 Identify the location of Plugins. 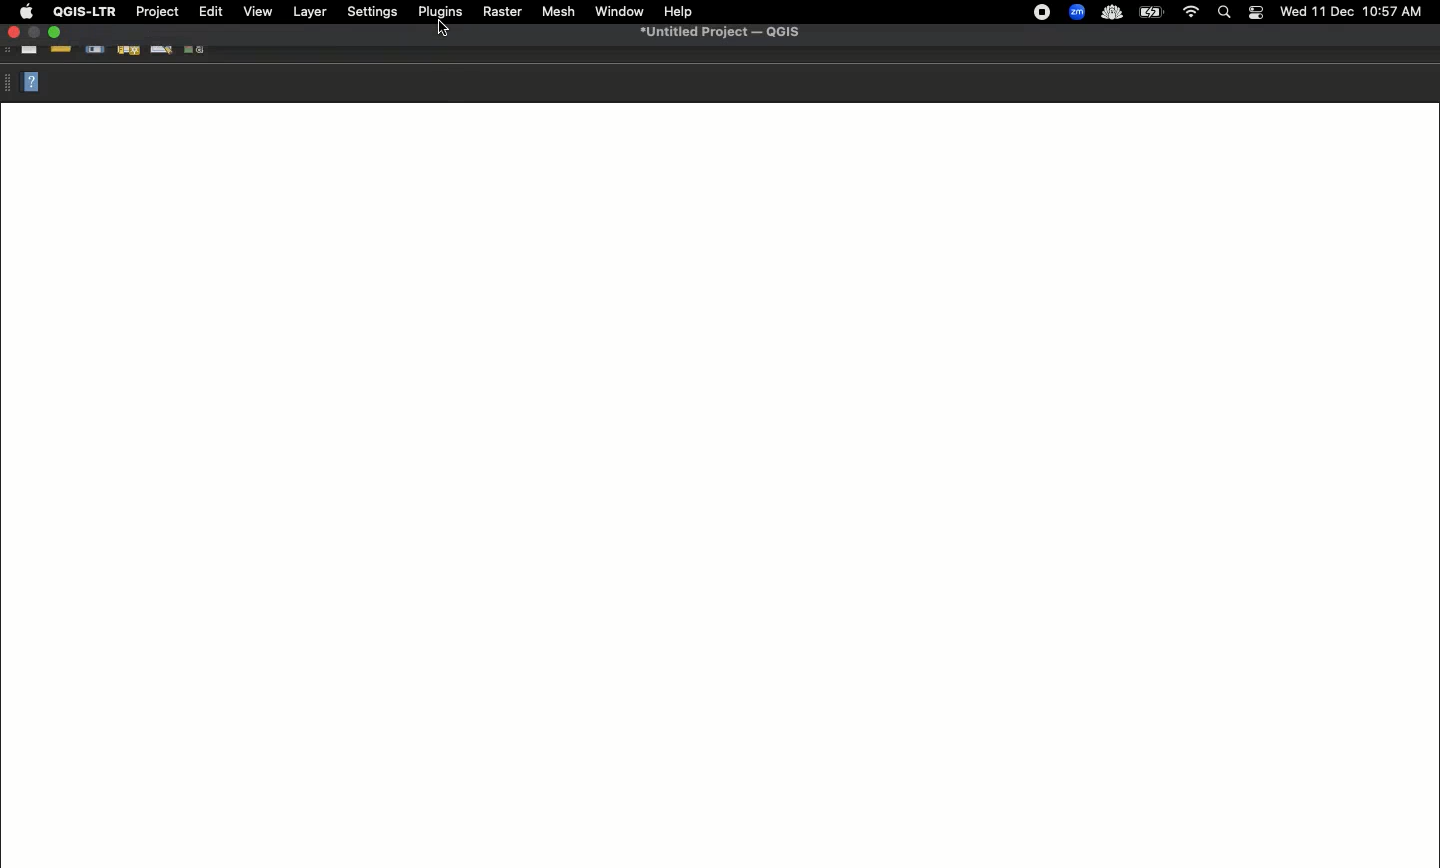
(439, 10).